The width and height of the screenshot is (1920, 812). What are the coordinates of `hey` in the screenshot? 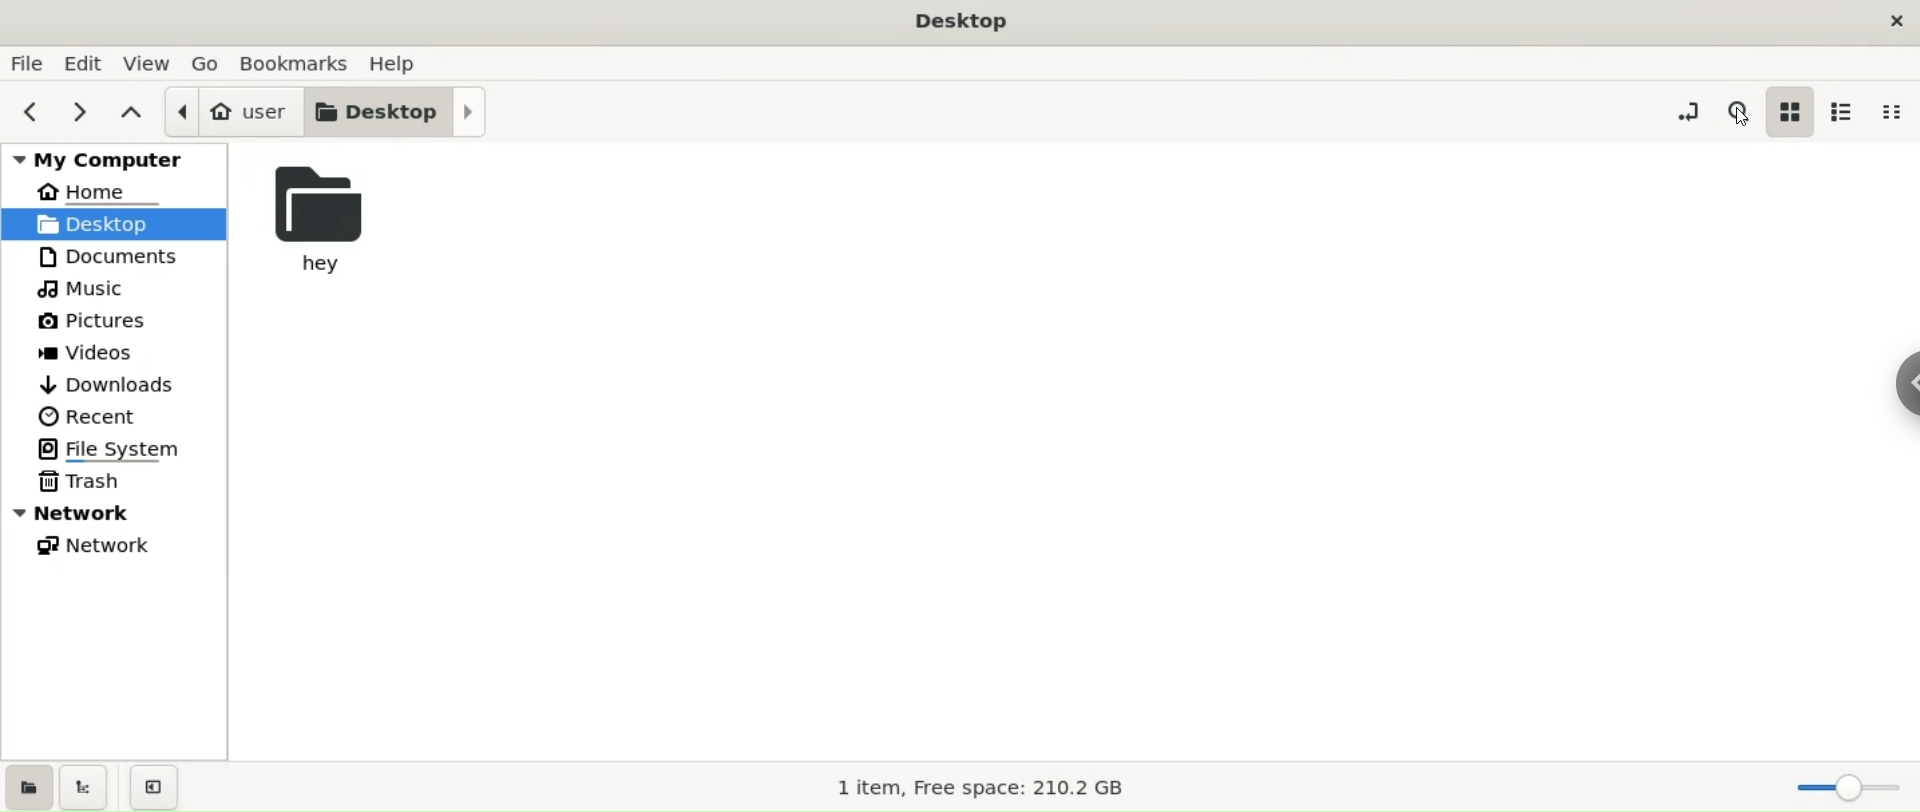 It's located at (314, 219).